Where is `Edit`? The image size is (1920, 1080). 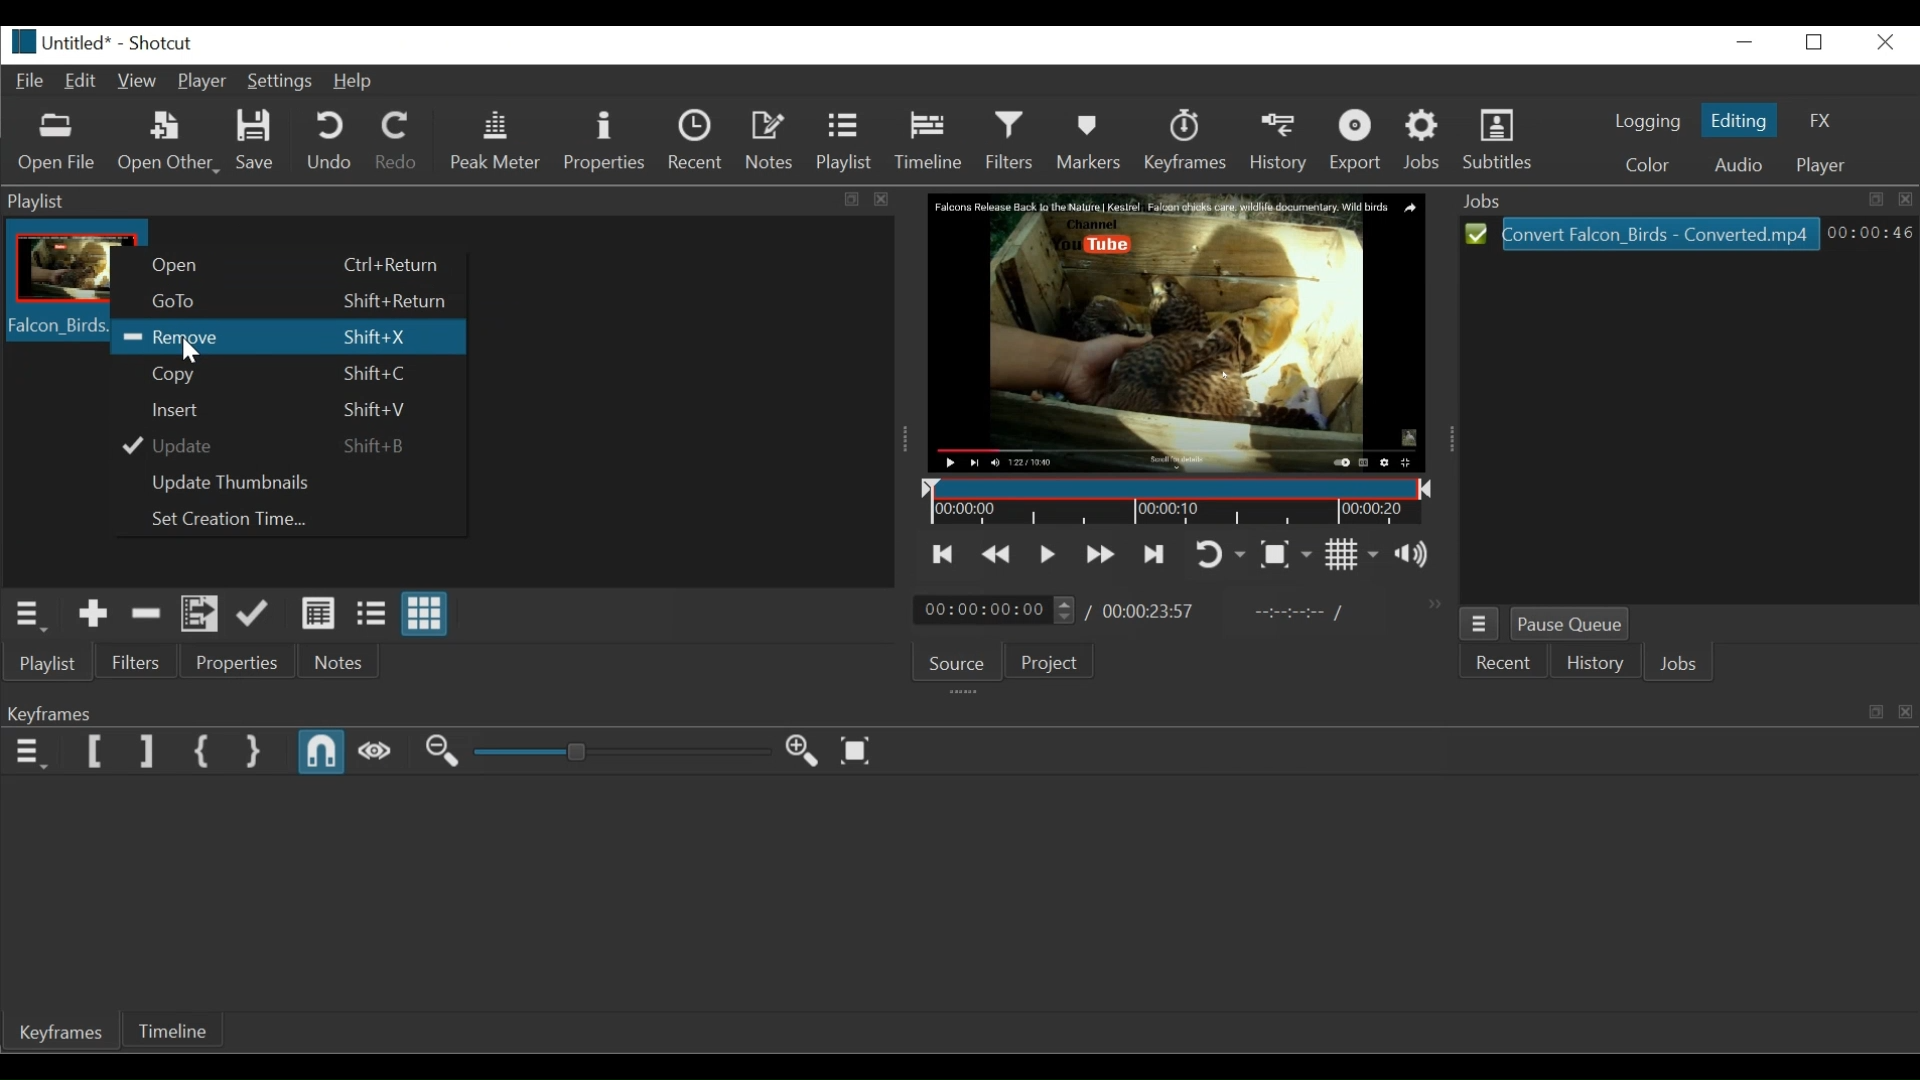
Edit is located at coordinates (82, 81).